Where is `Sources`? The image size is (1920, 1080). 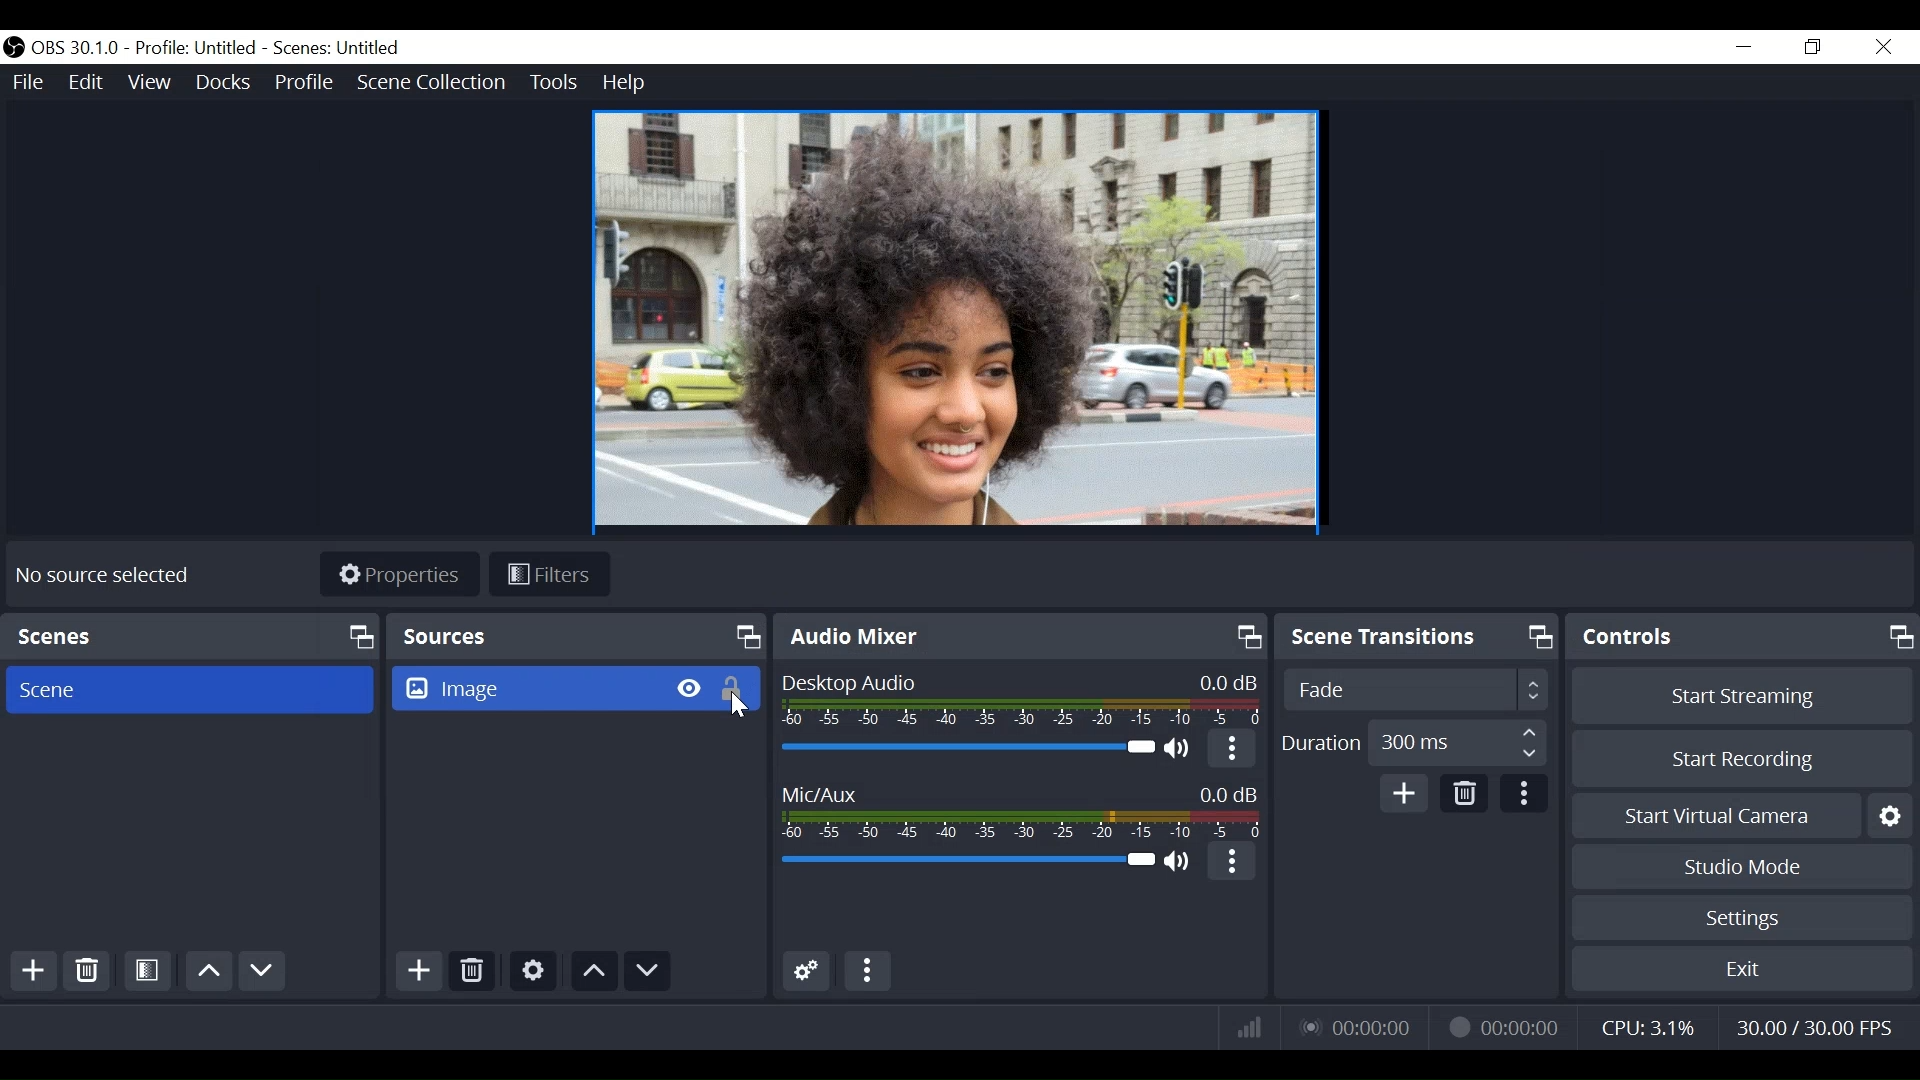
Sources is located at coordinates (575, 636).